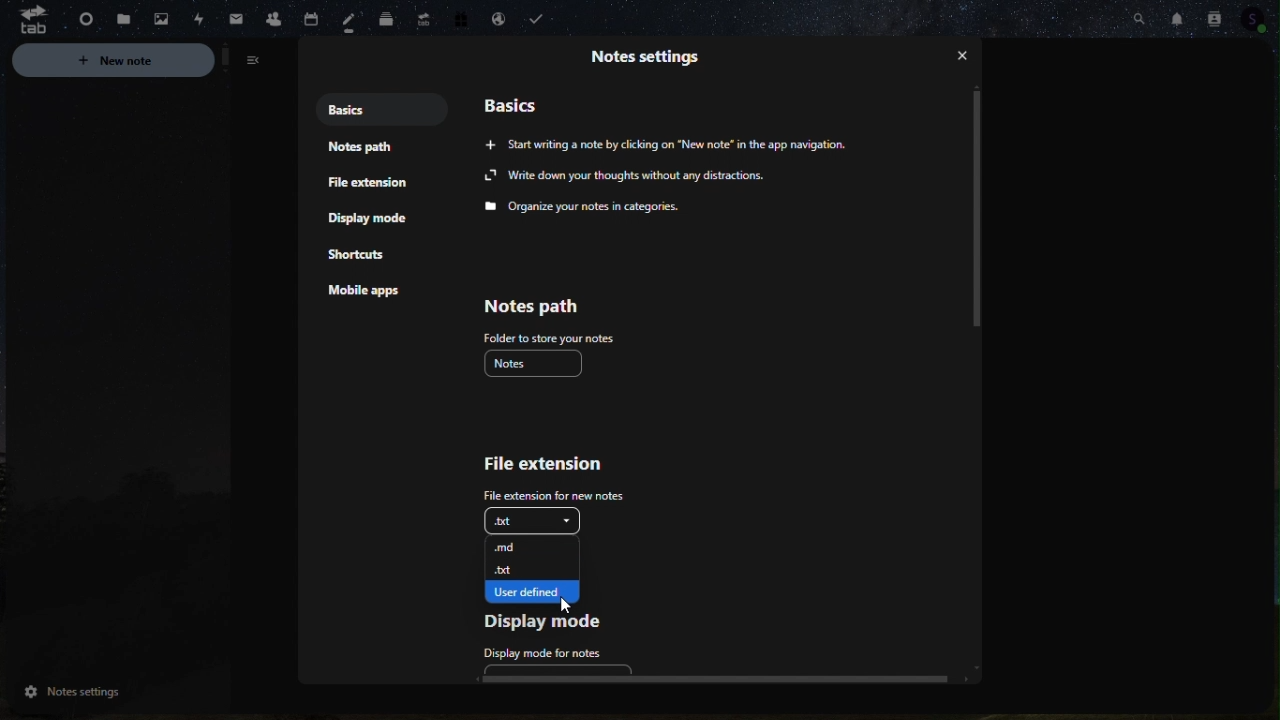  I want to click on Basics, so click(524, 101).